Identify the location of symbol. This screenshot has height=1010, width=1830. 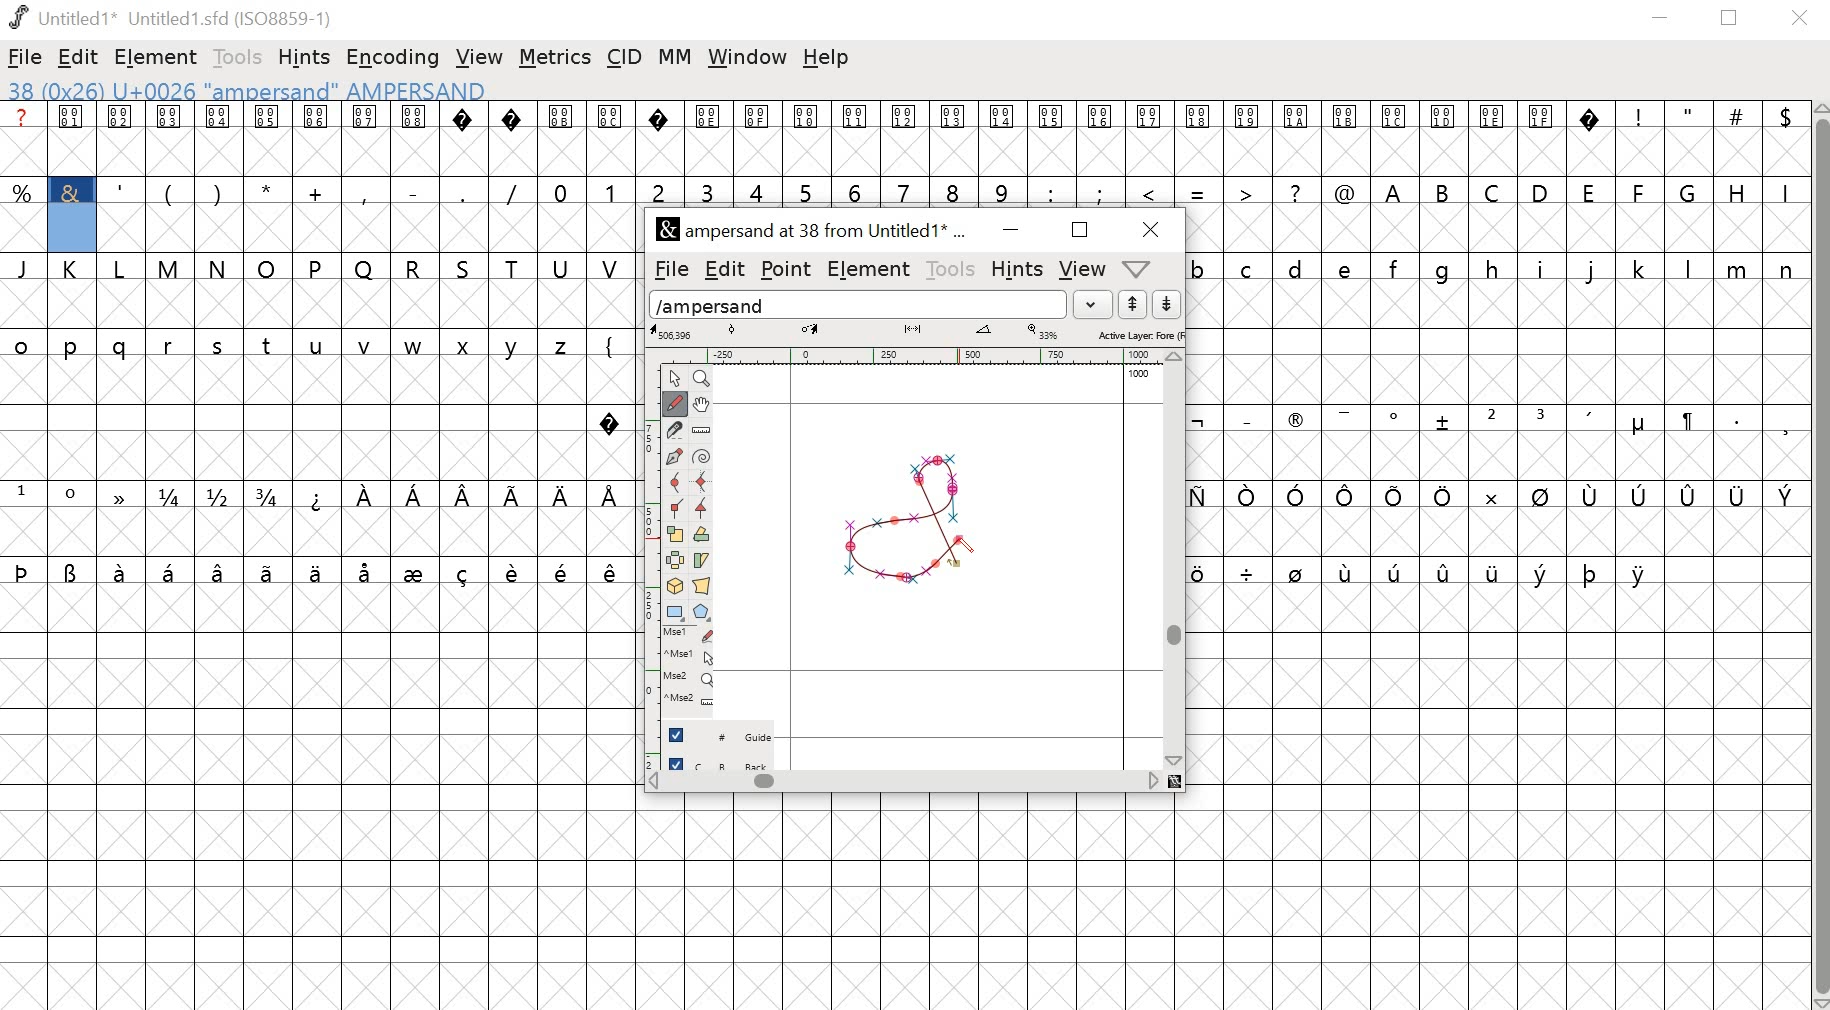
(1591, 572).